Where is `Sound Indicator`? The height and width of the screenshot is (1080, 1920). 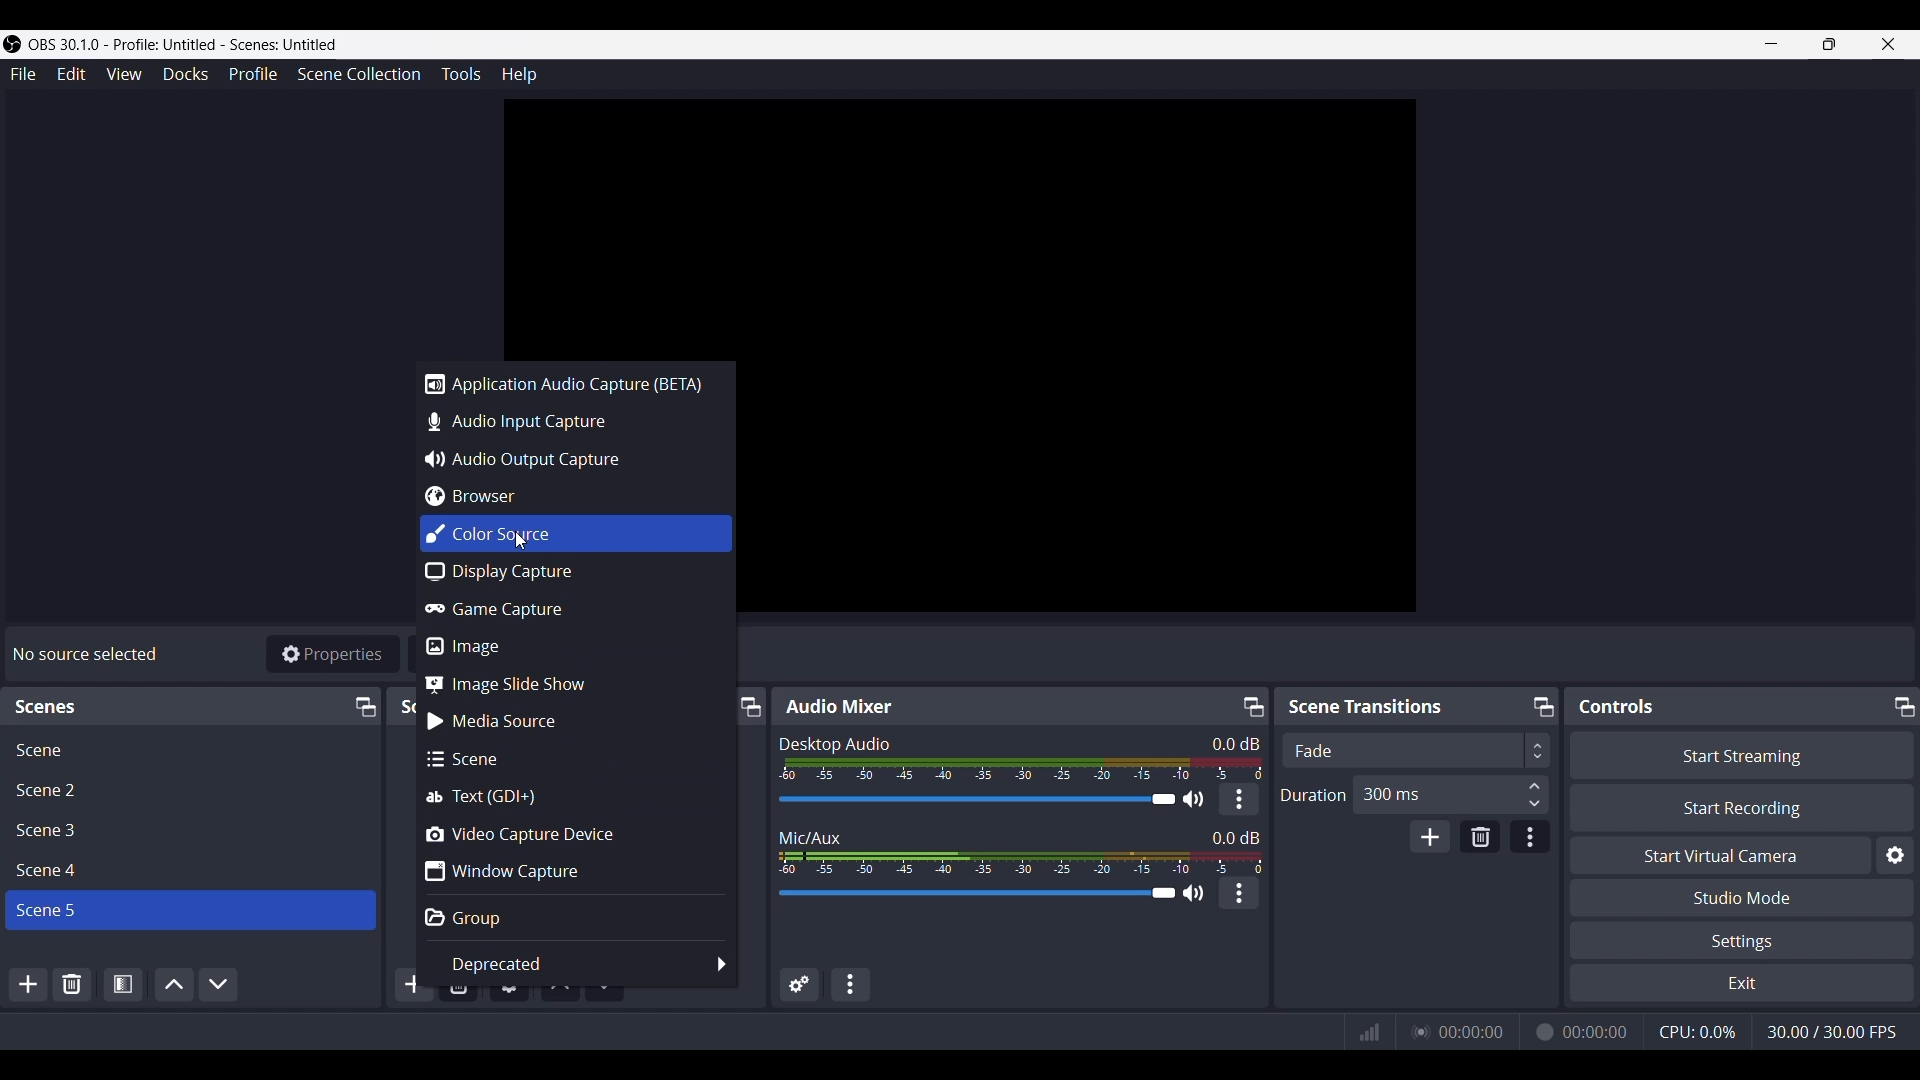
Sound Indicator is located at coordinates (1017, 769).